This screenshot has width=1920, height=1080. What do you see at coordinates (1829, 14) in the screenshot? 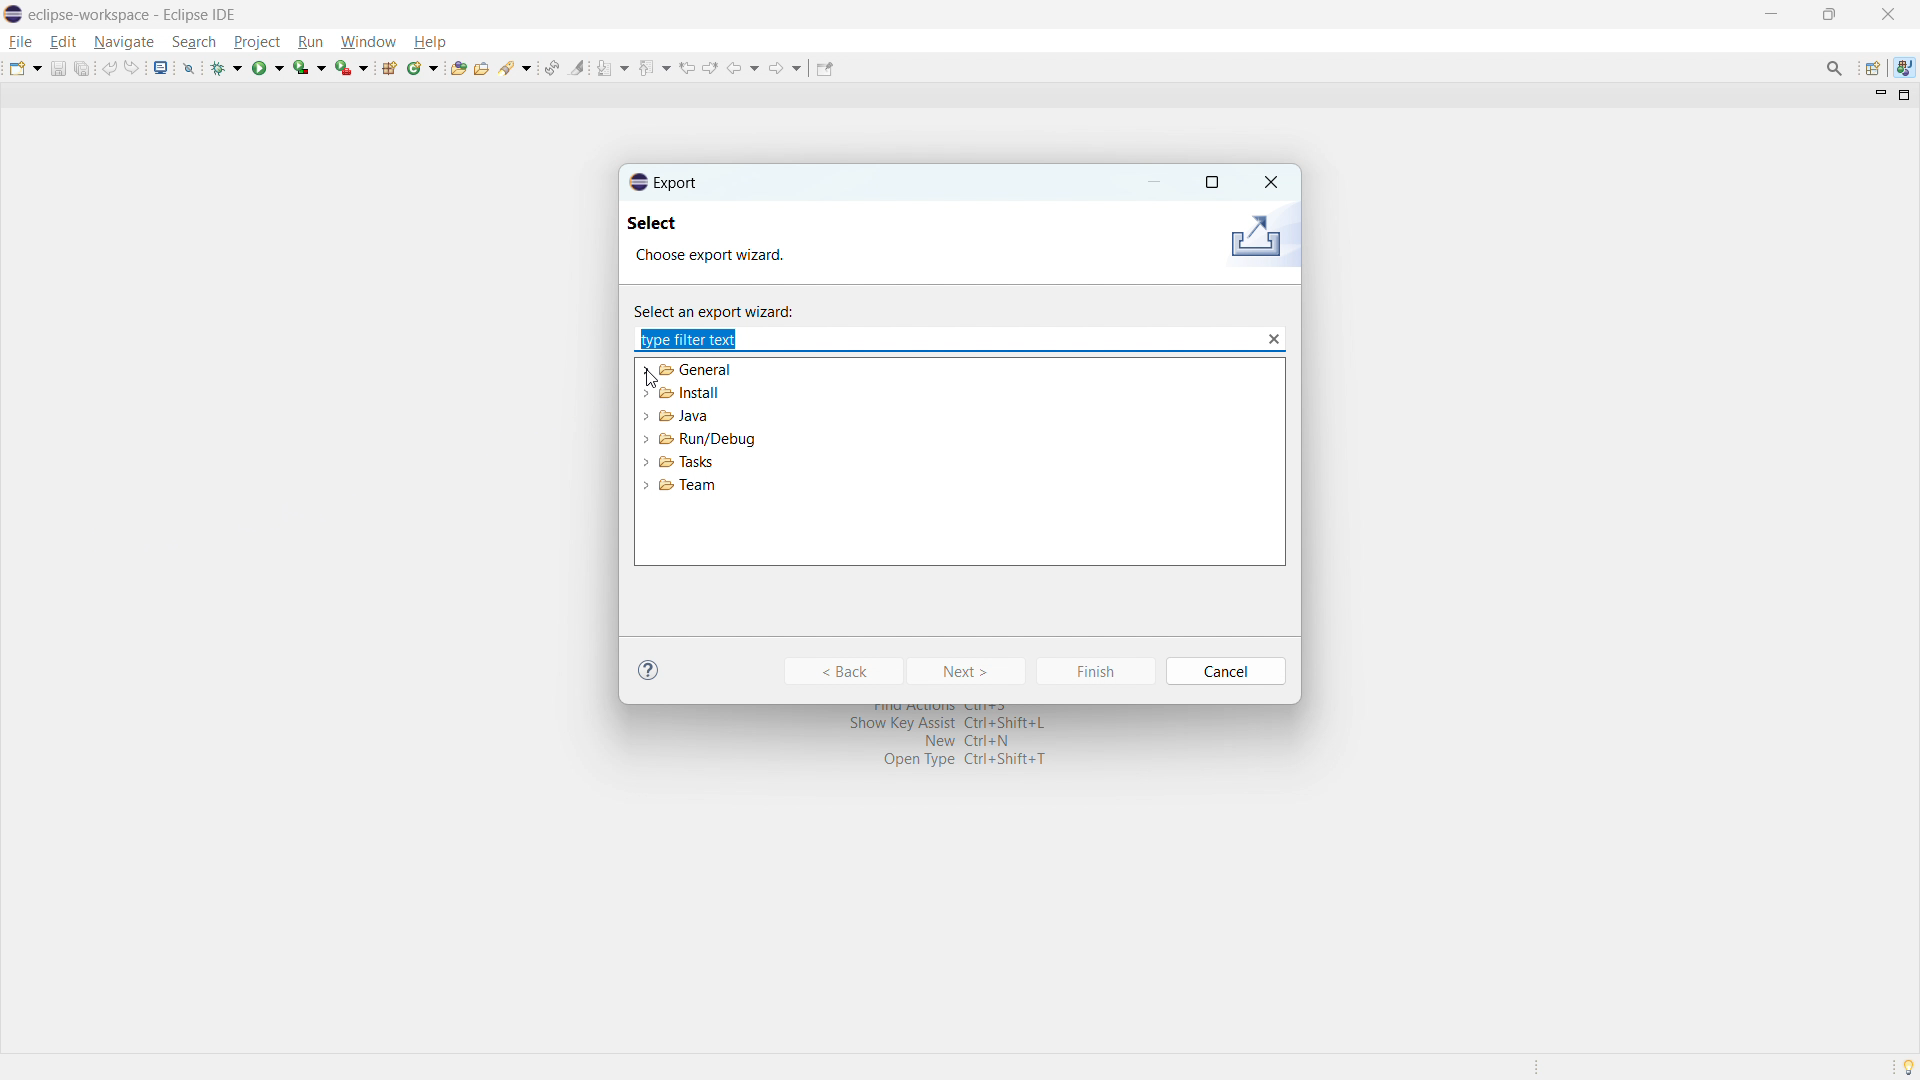
I see `maximize` at bounding box center [1829, 14].